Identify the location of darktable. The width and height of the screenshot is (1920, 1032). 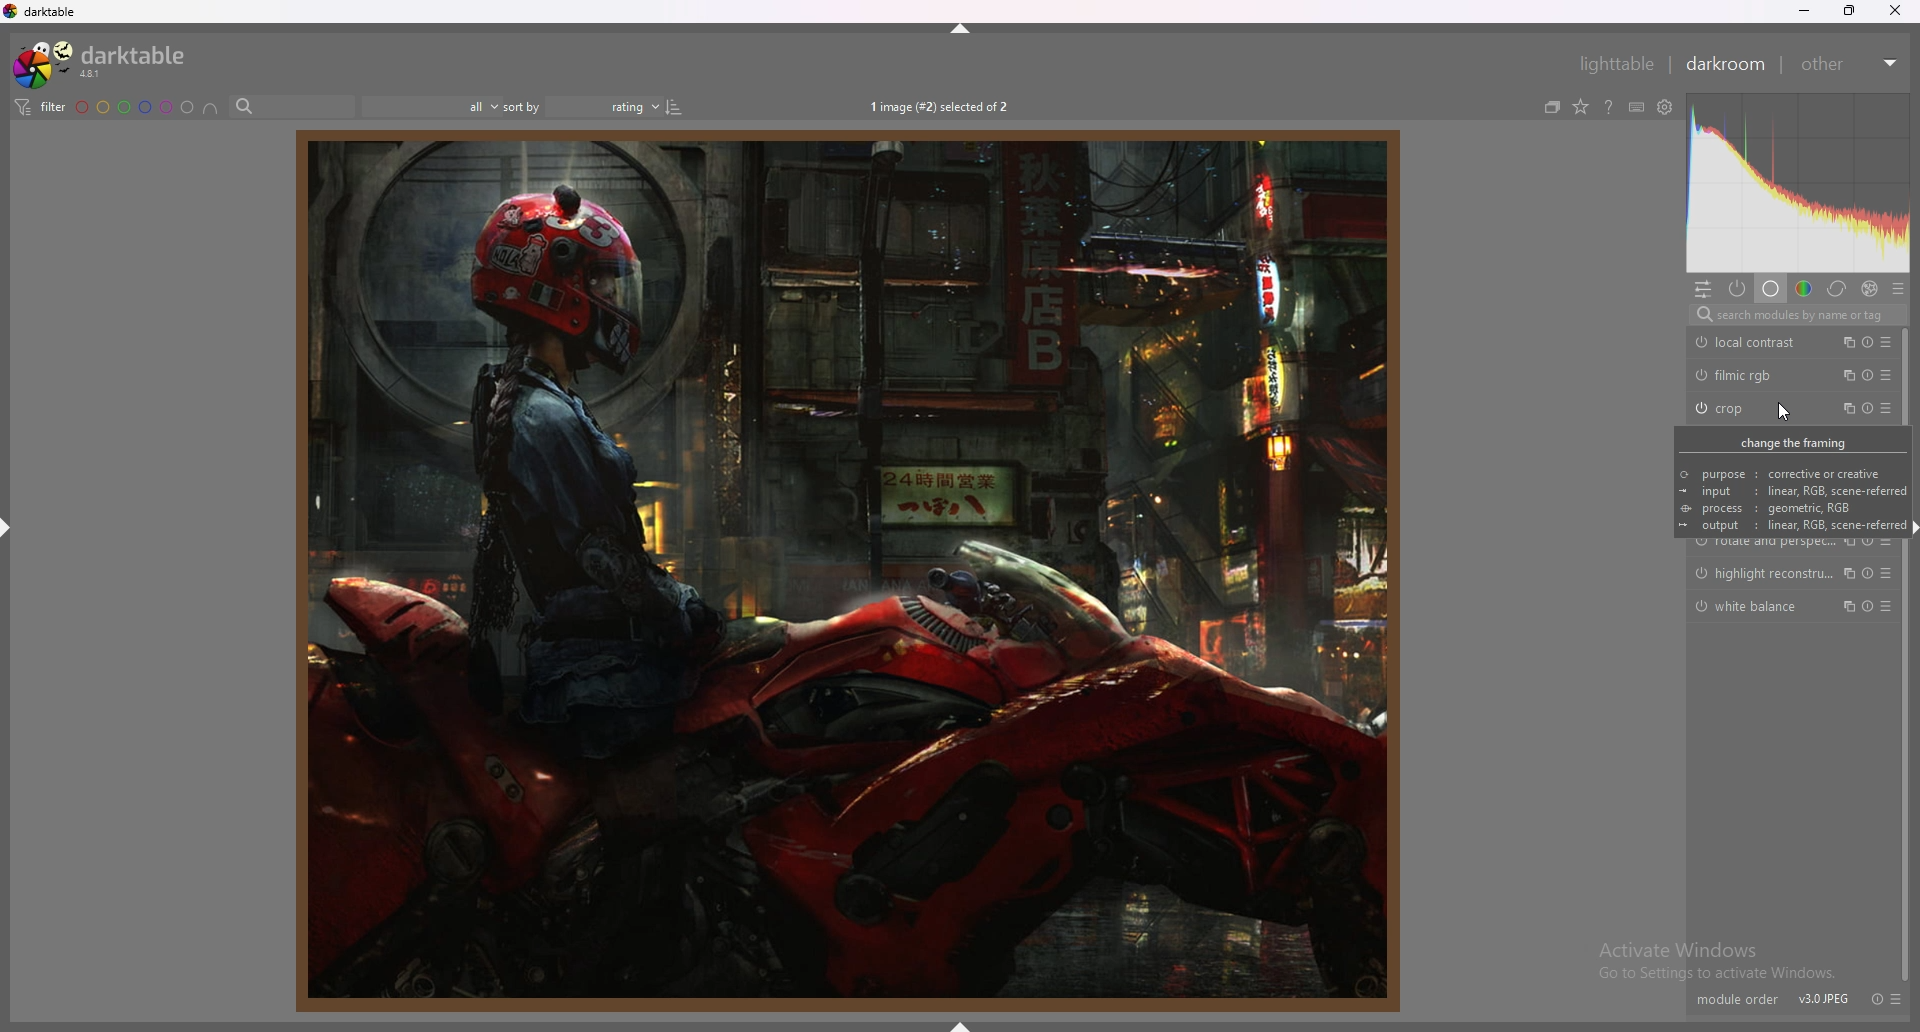
(104, 62).